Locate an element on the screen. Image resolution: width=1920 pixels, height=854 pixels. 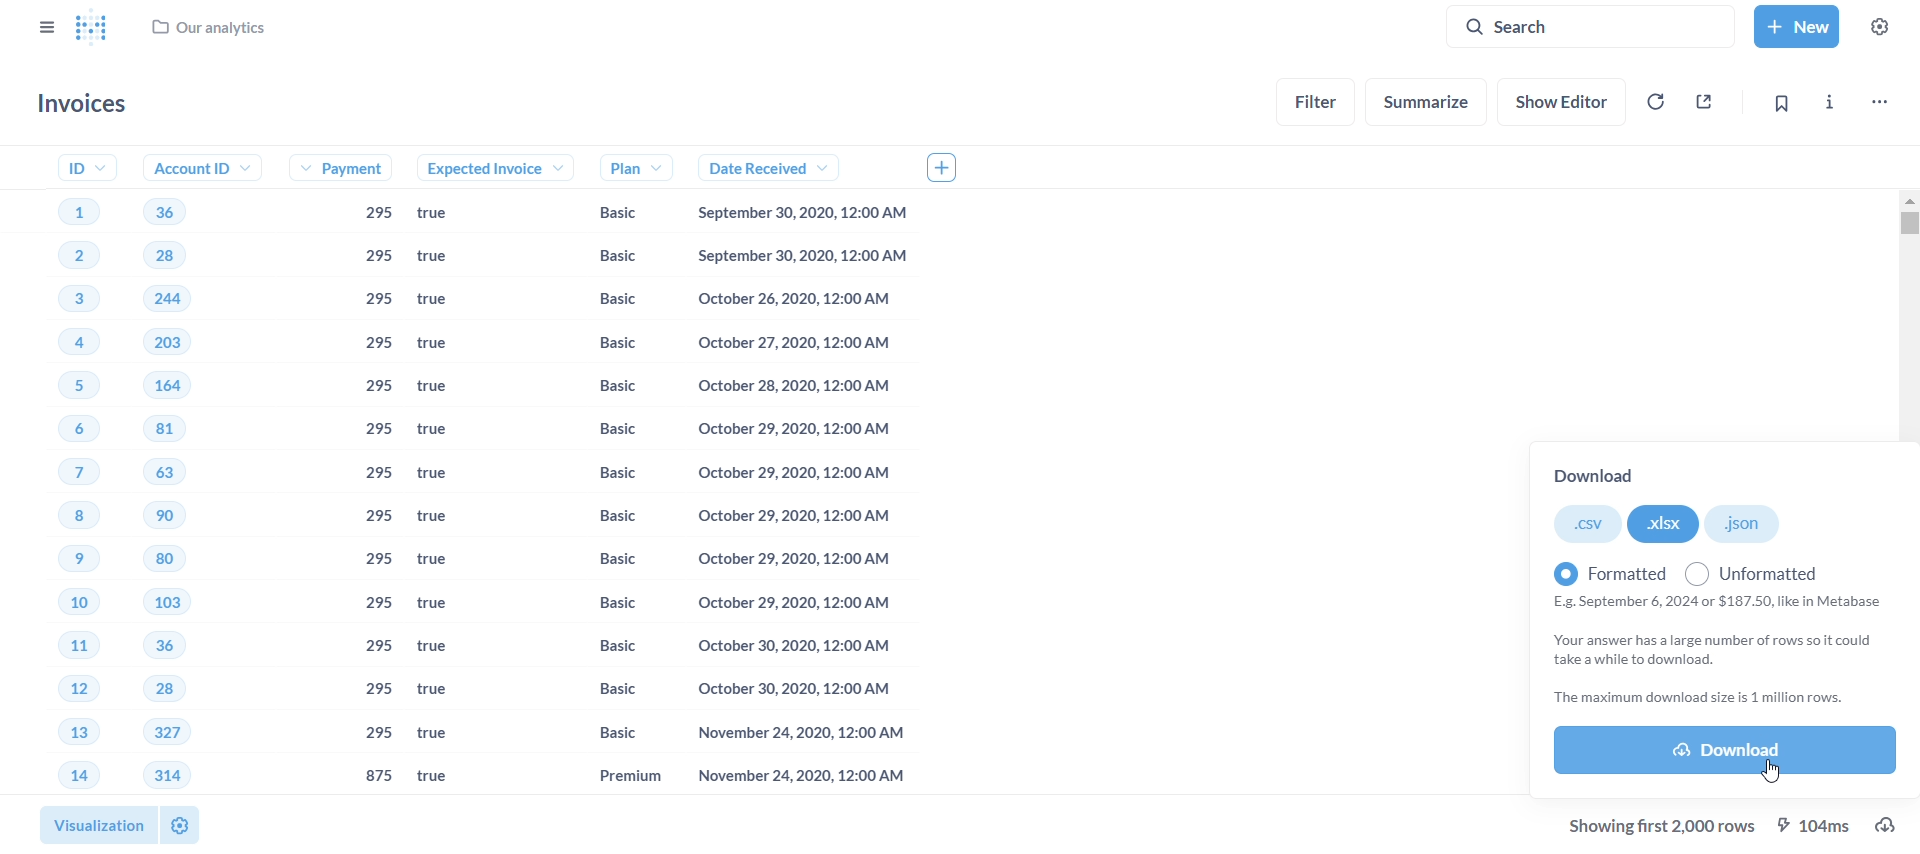
show editor is located at coordinates (1566, 99).